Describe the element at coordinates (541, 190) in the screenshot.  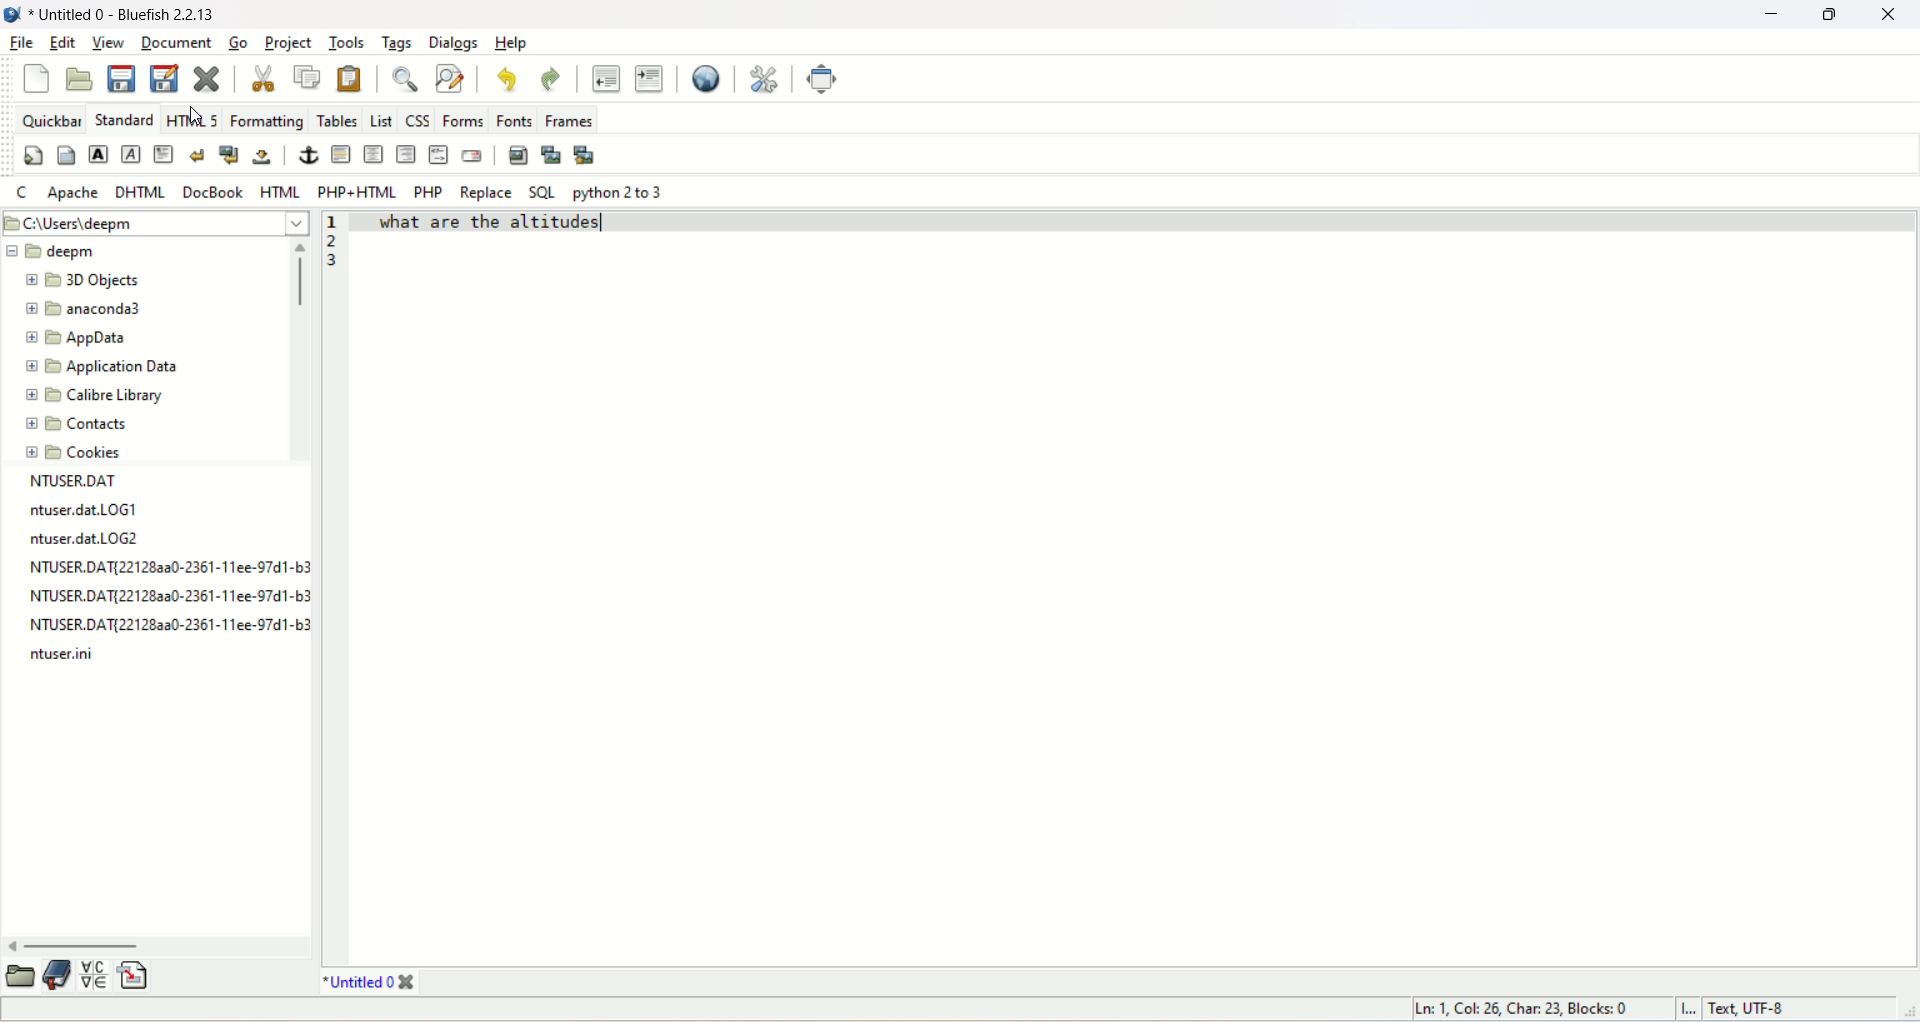
I see `SQL` at that location.